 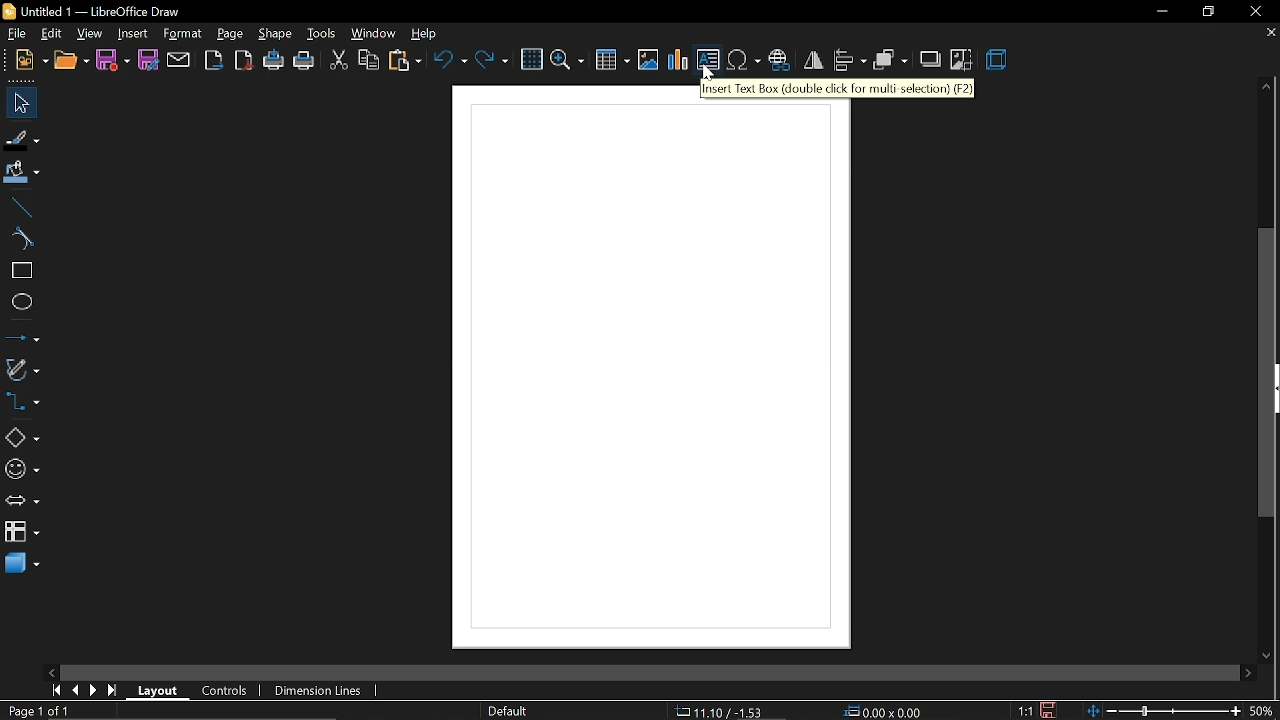 I want to click on position, so click(x=885, y=712).